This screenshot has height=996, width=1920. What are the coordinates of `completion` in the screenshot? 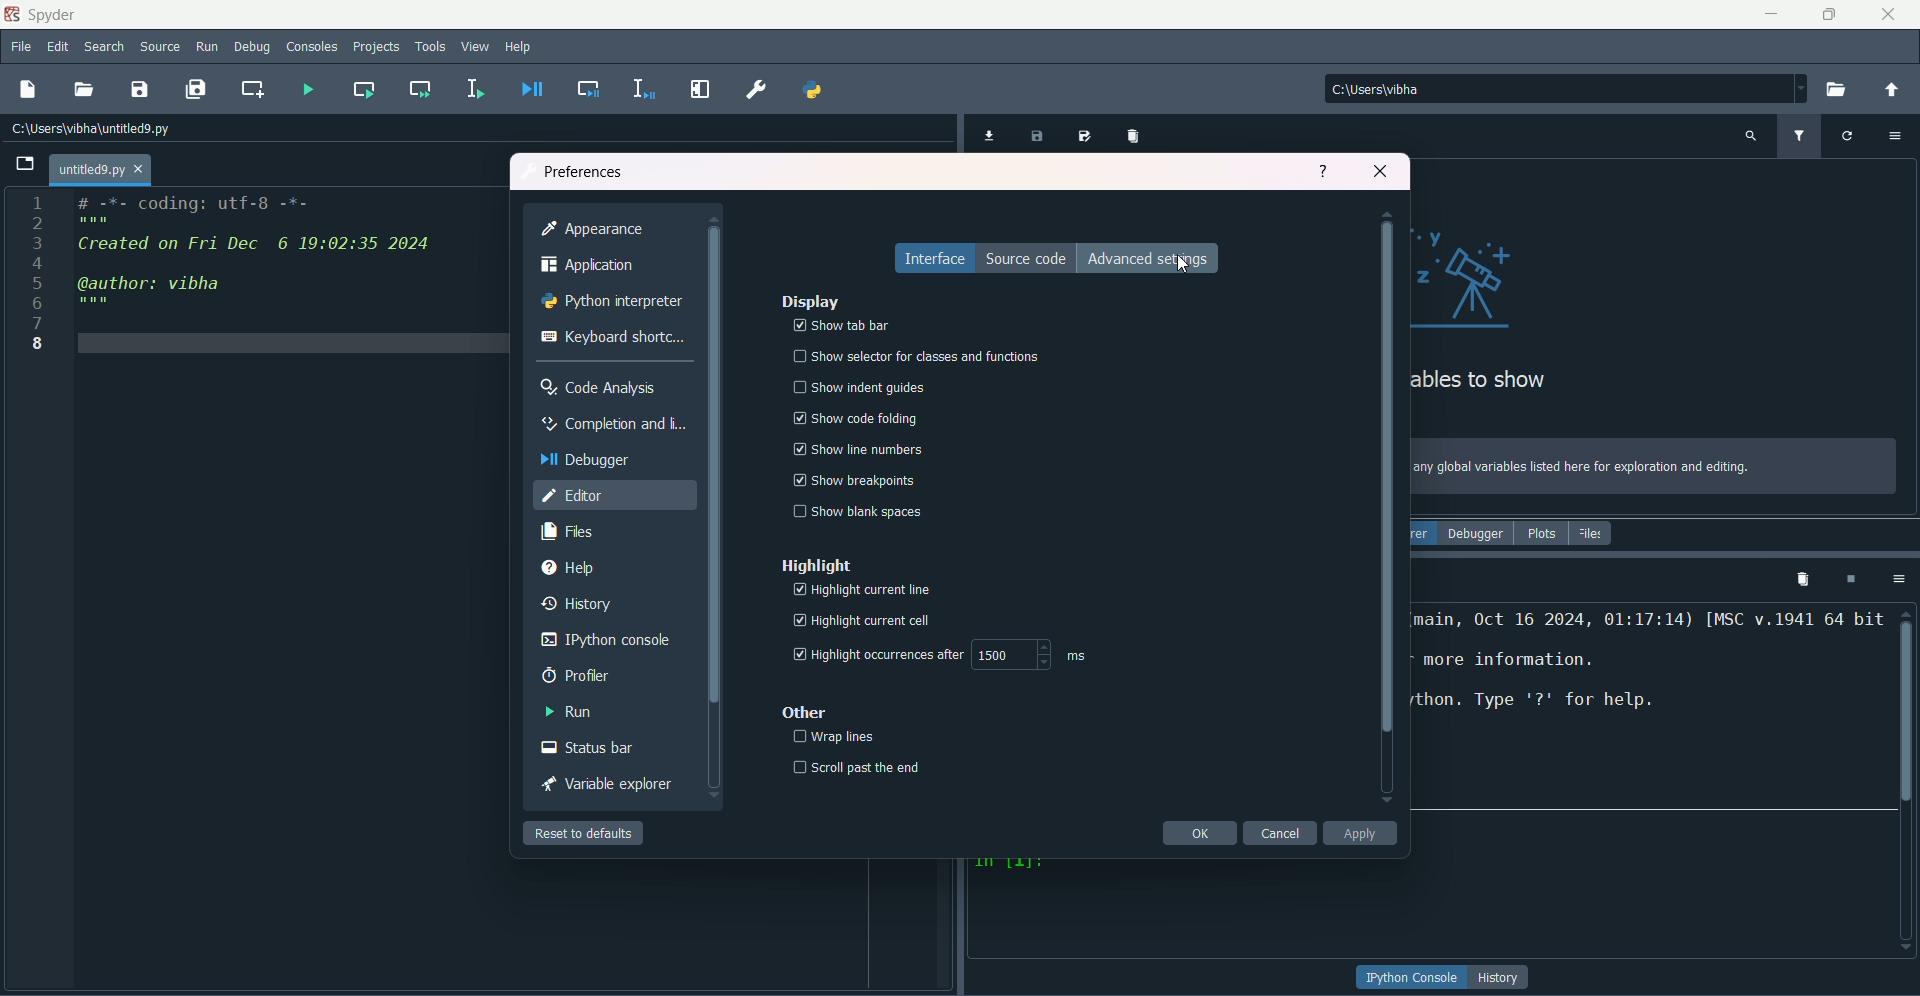 It's located at (610, 424).